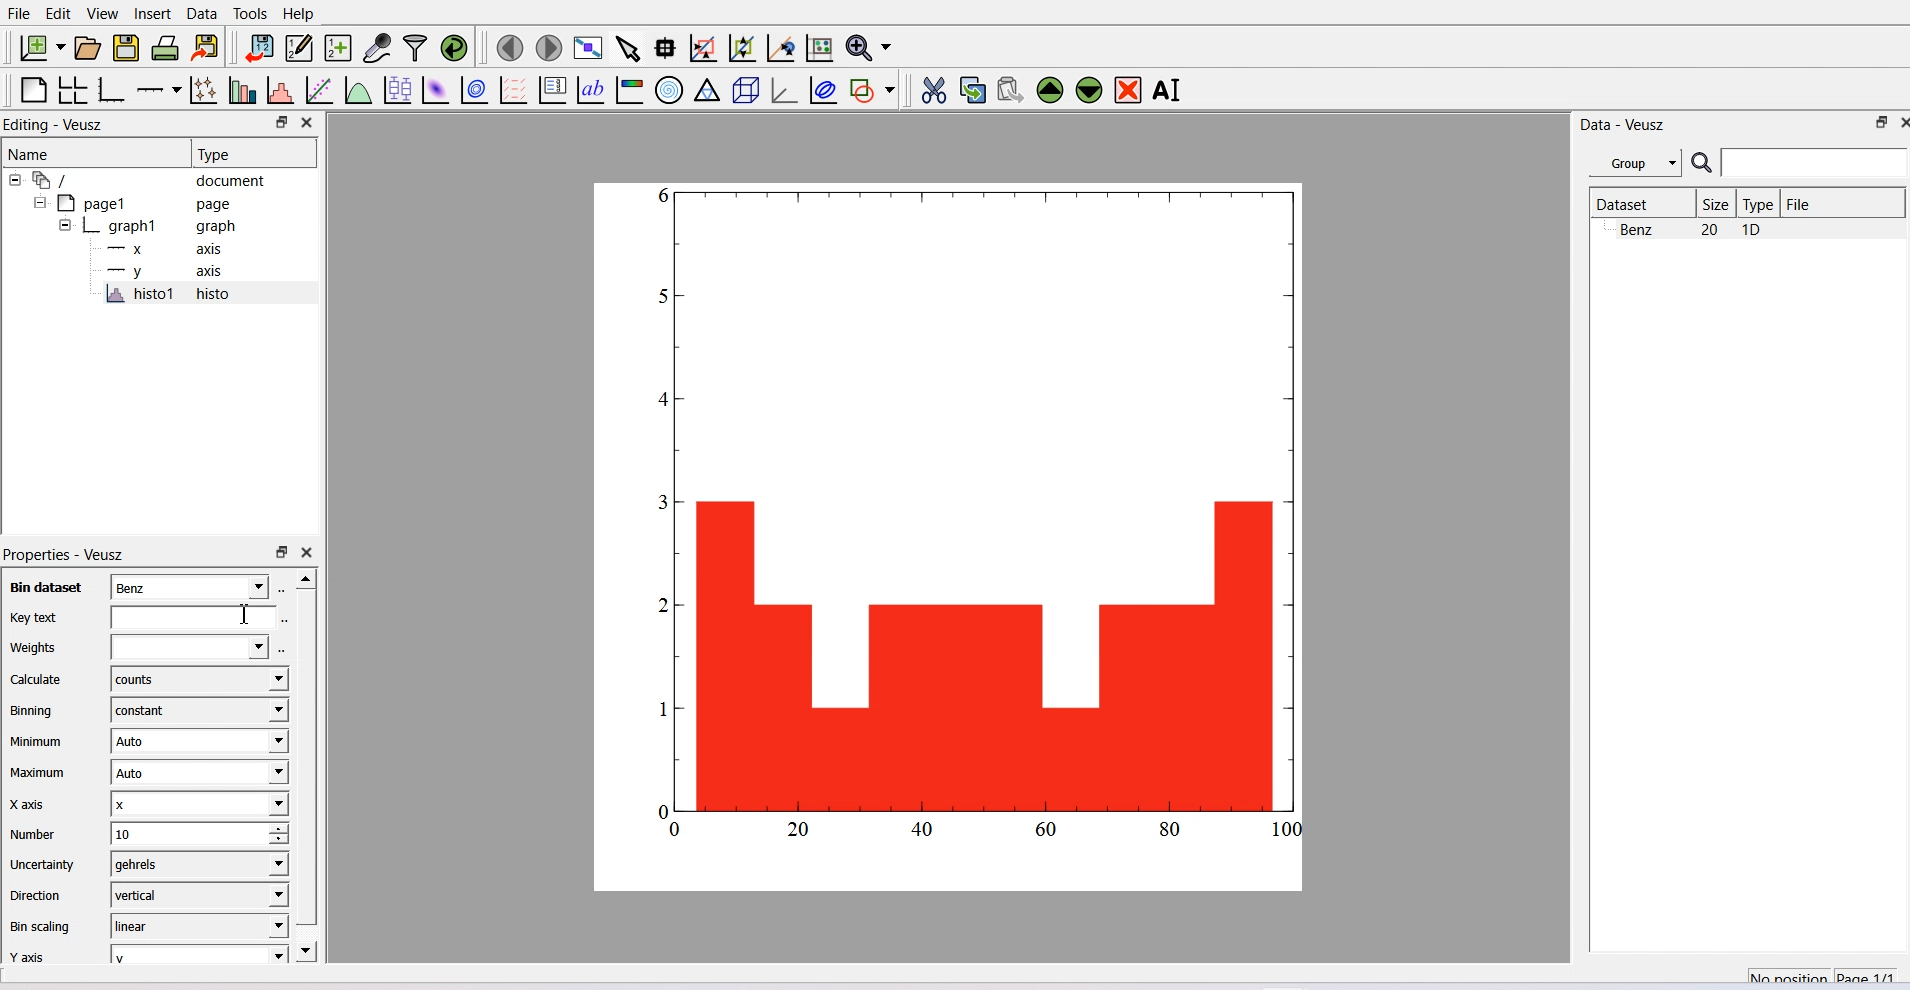  What do you see at coordinates (206, 48) in the screenshot?
I see `Export to graphics format` at bounding box center [206, 48].